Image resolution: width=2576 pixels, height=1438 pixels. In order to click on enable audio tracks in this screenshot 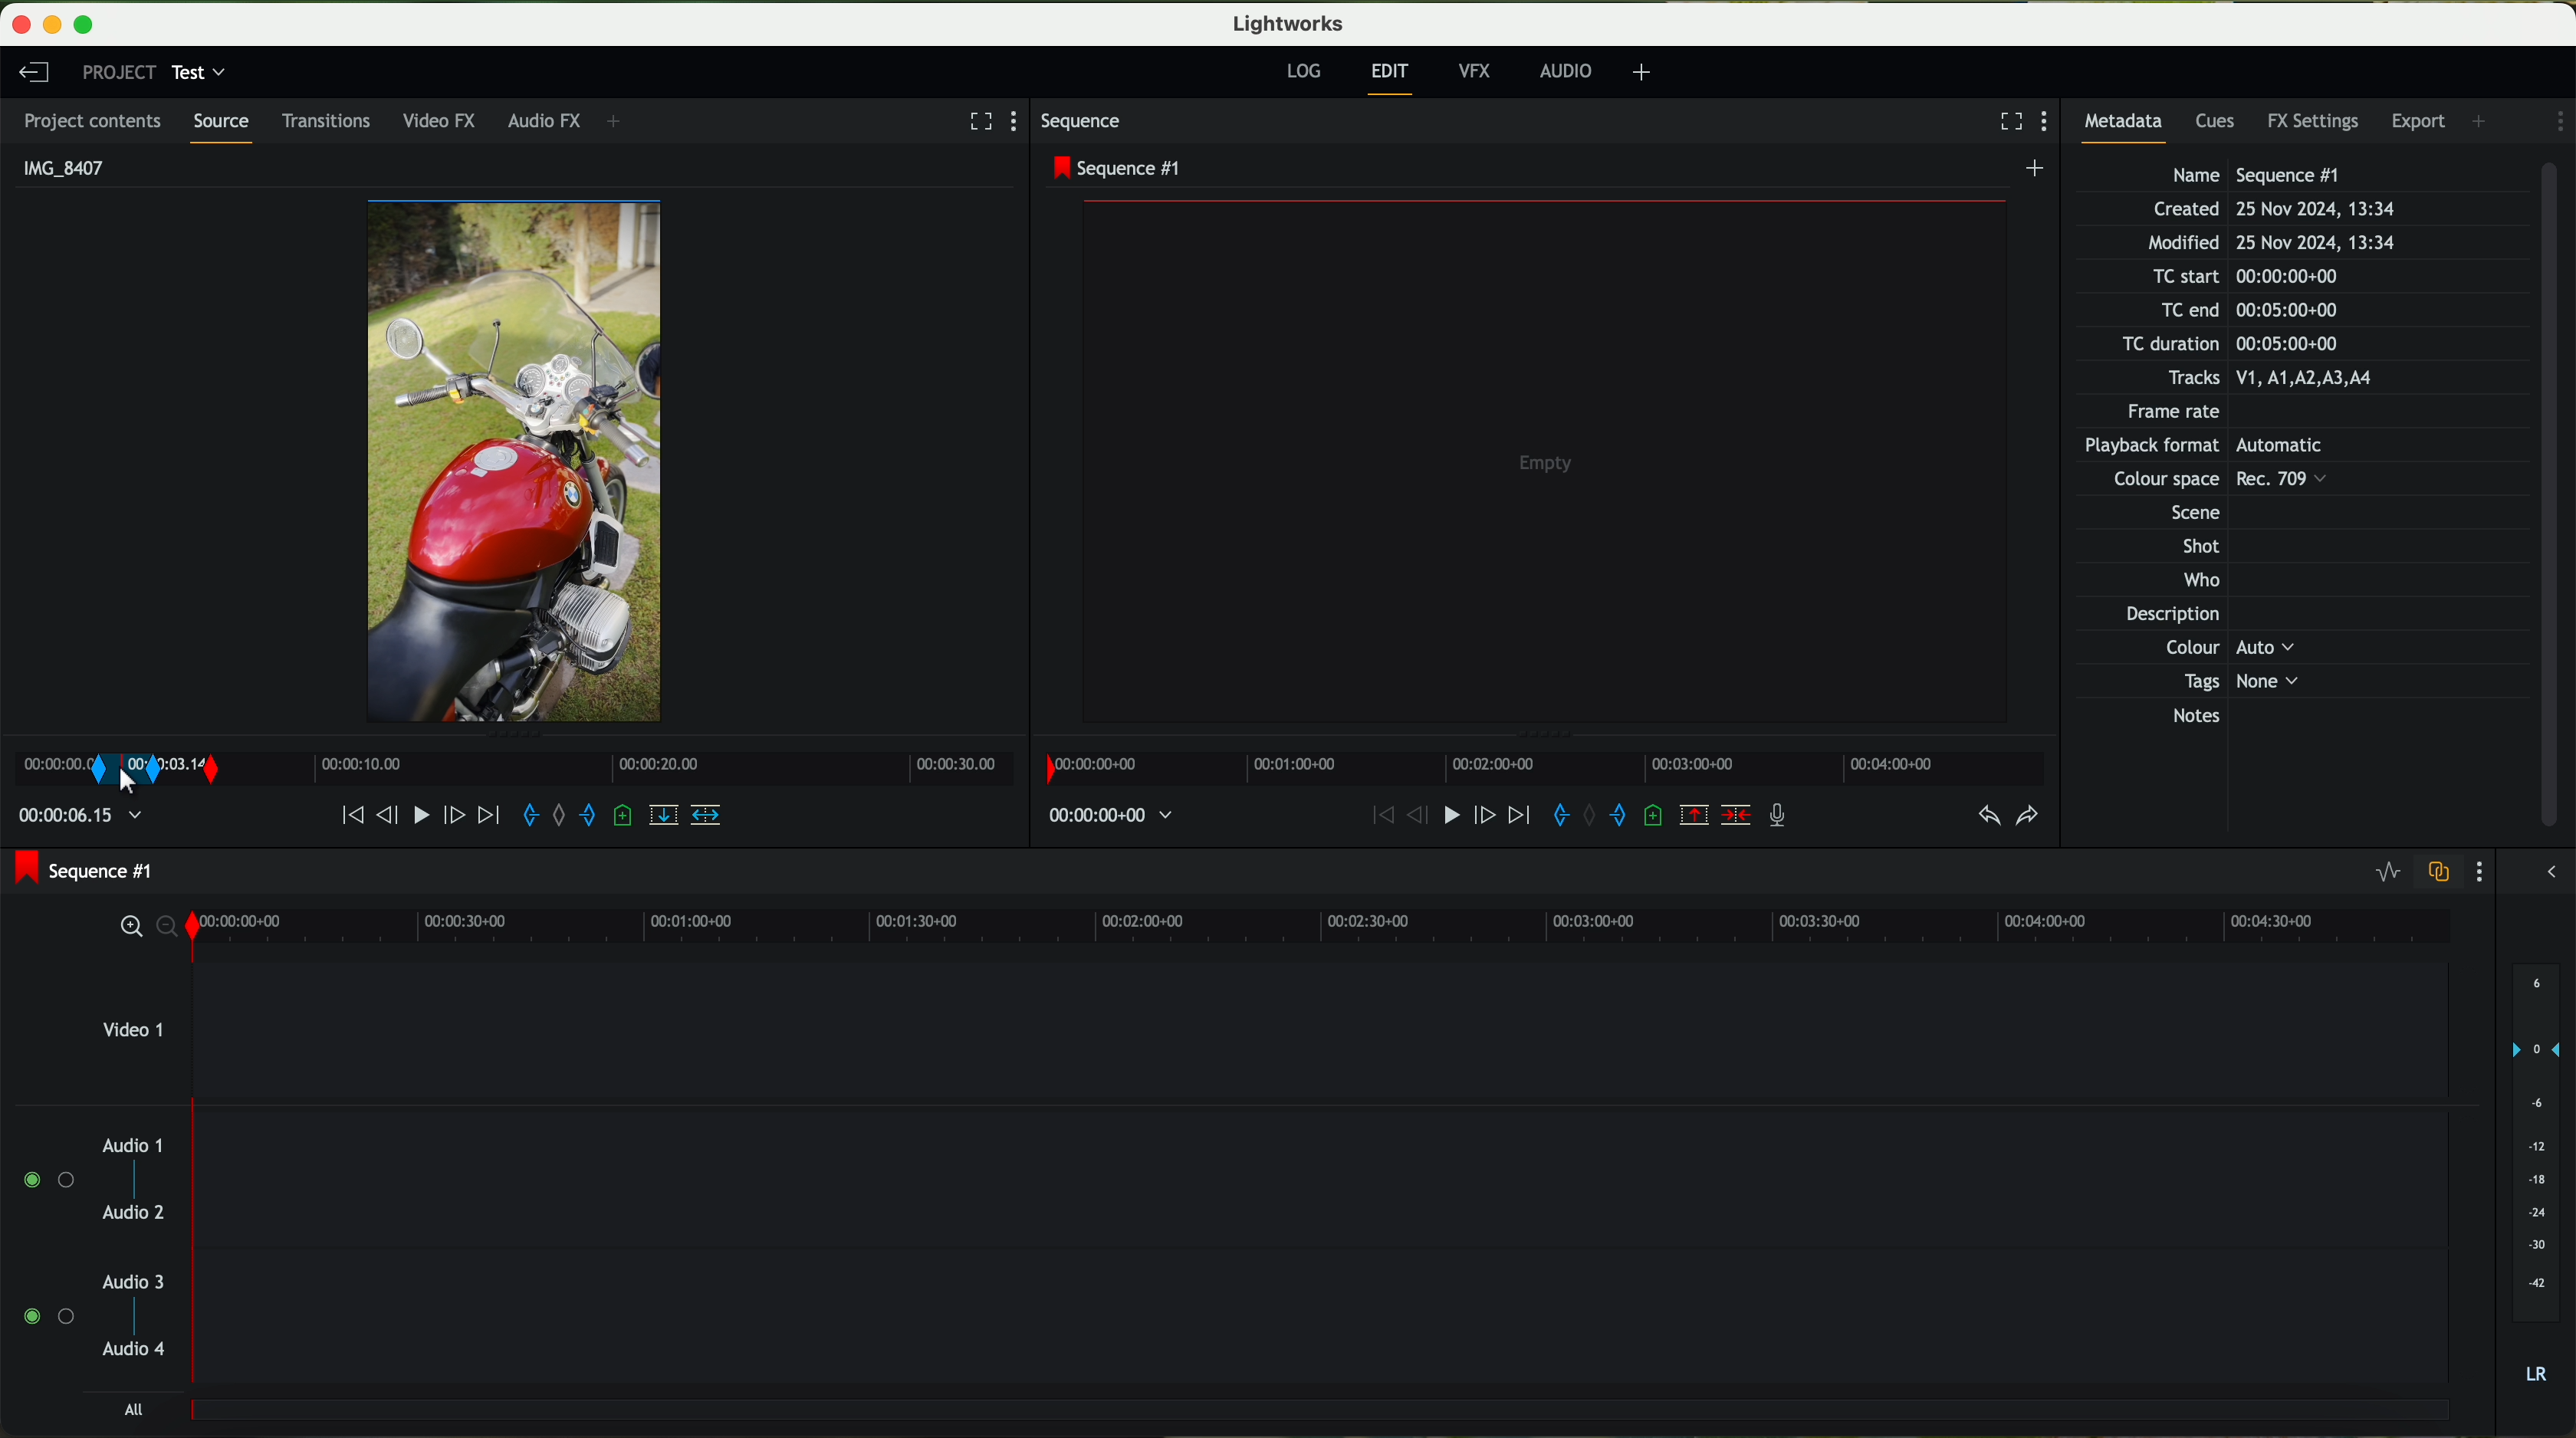, I will do `click(45, 1249)`.